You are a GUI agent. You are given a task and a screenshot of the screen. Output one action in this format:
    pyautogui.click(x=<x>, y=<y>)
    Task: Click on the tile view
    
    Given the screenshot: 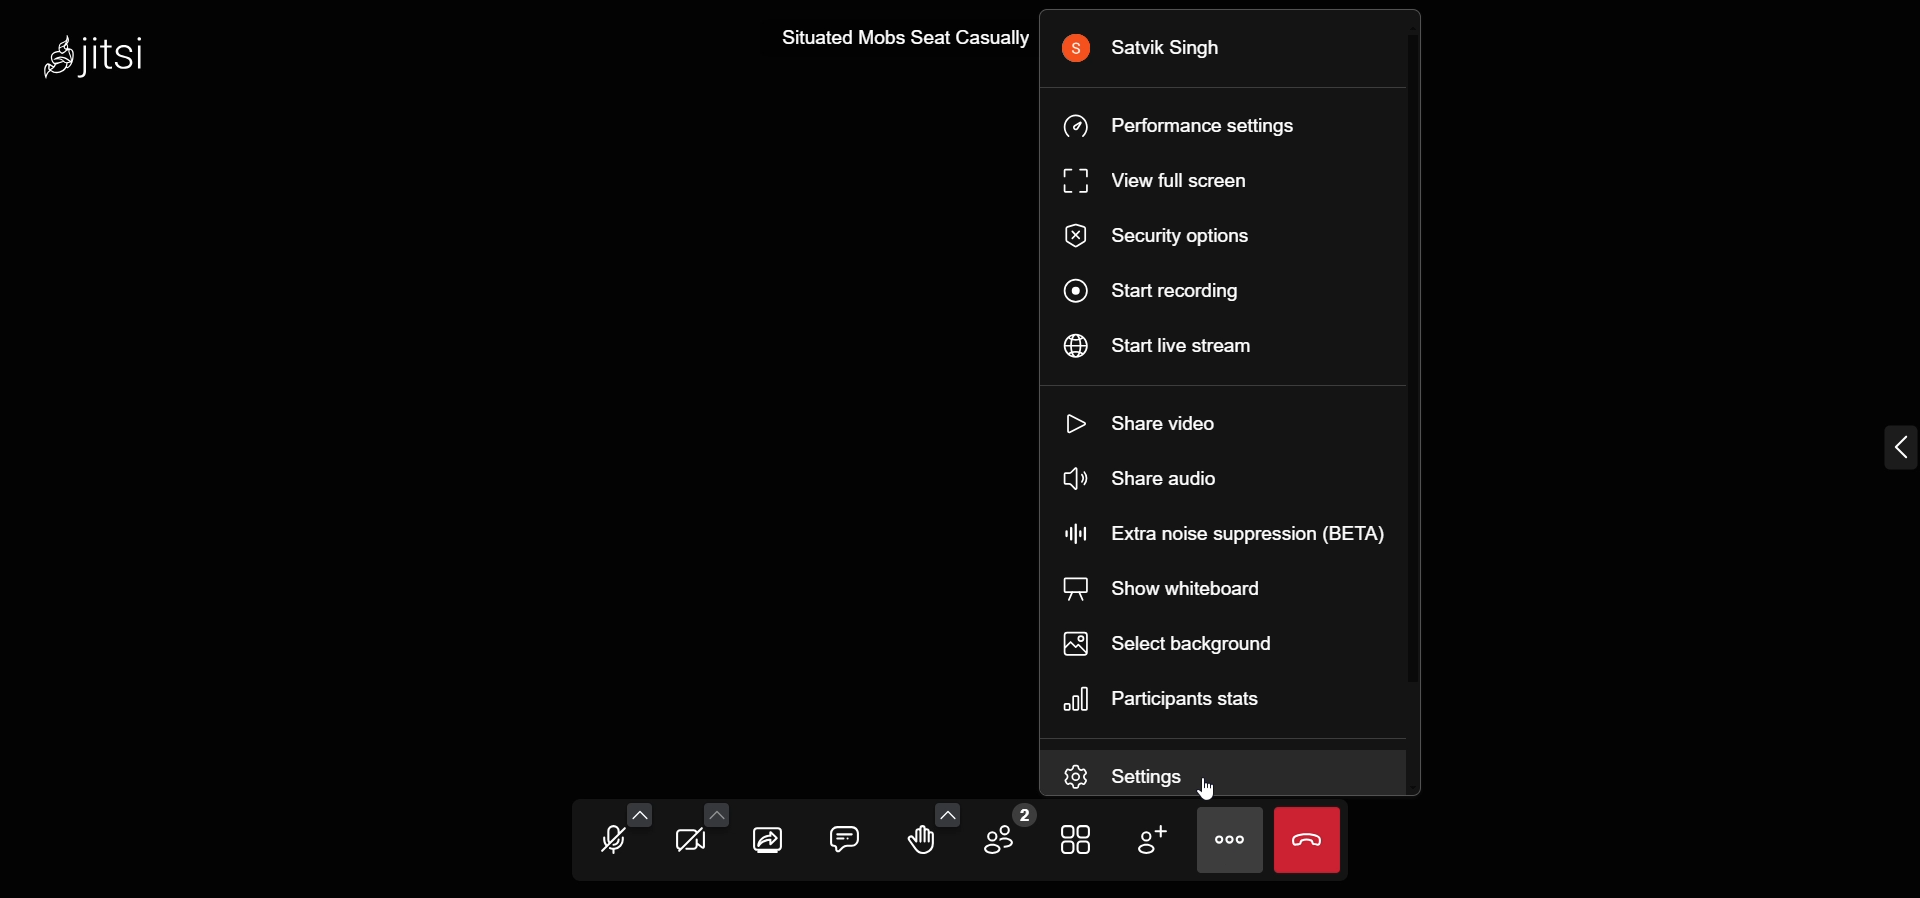 What is the action you would take?
    pyautogui.click(x=1072, y=839)
    